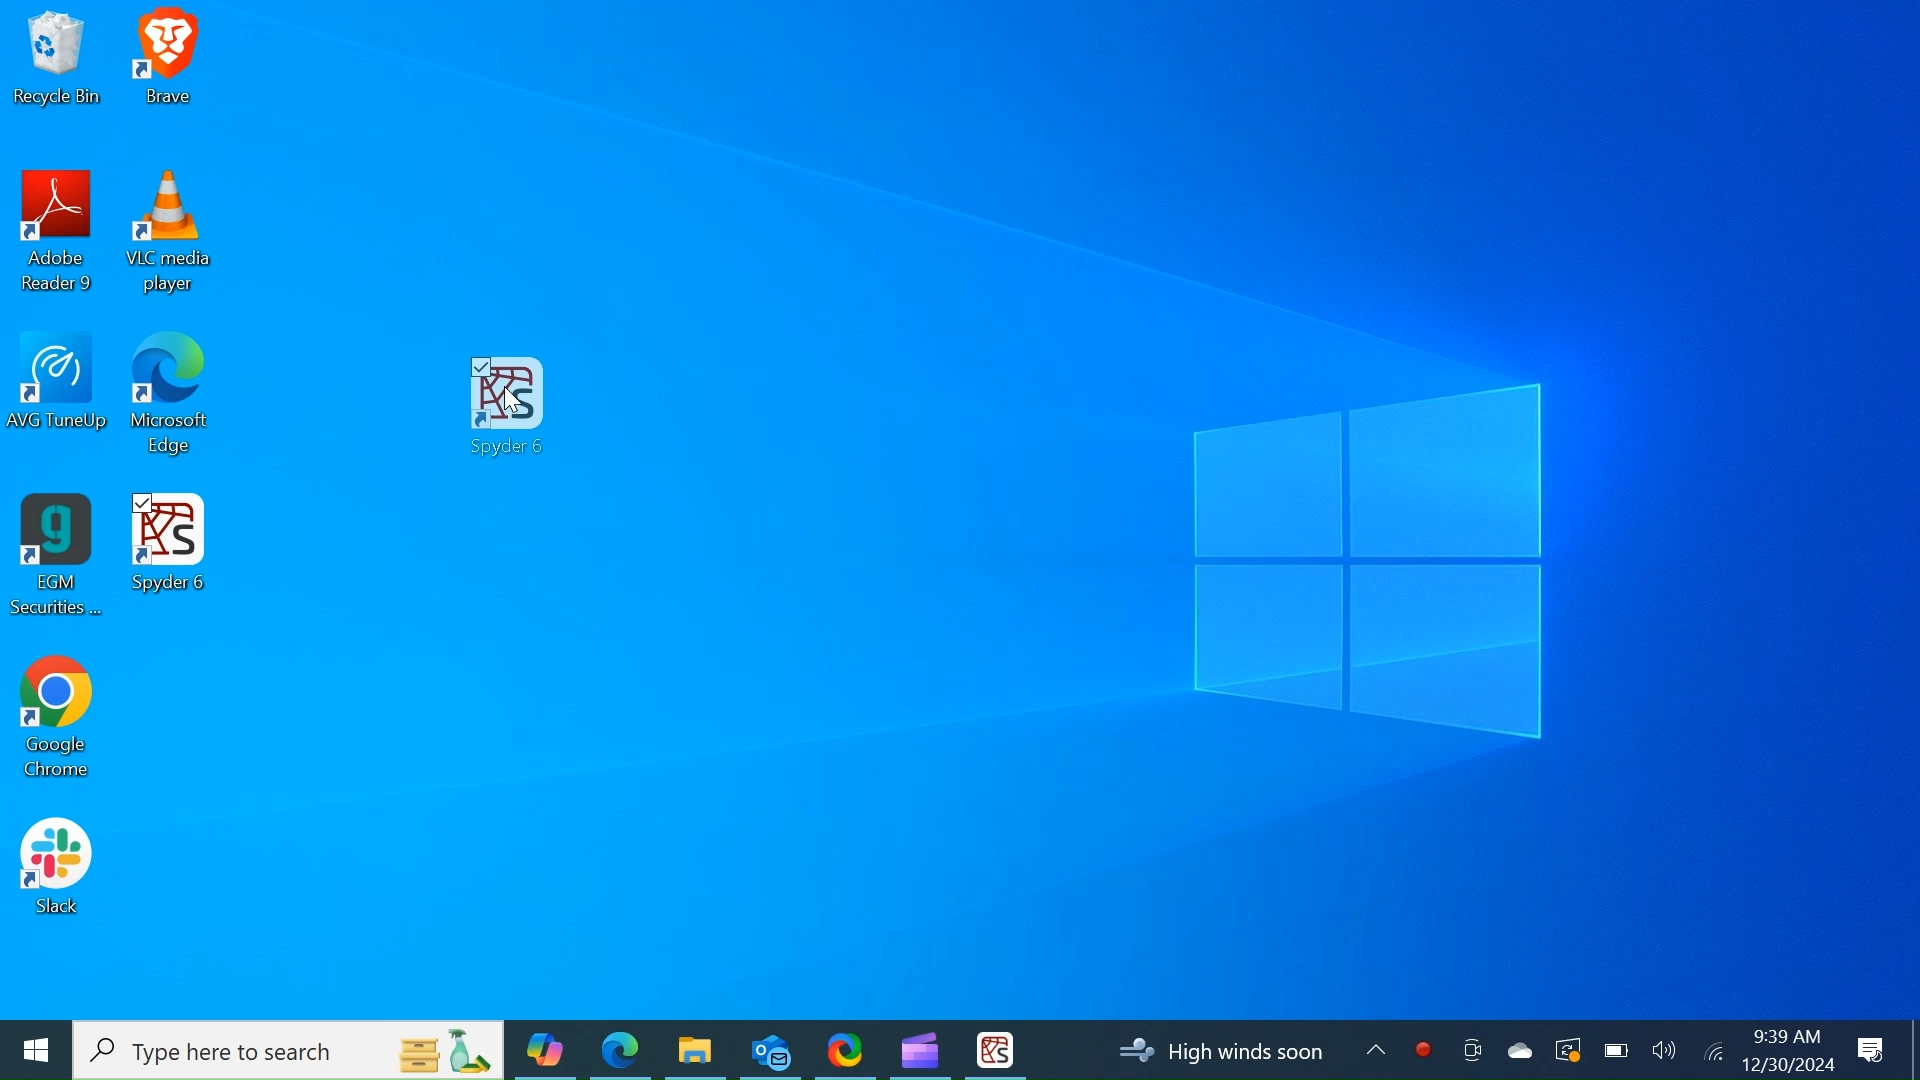  I want to click on Spyder Desktop Icon, so click(507, 409).